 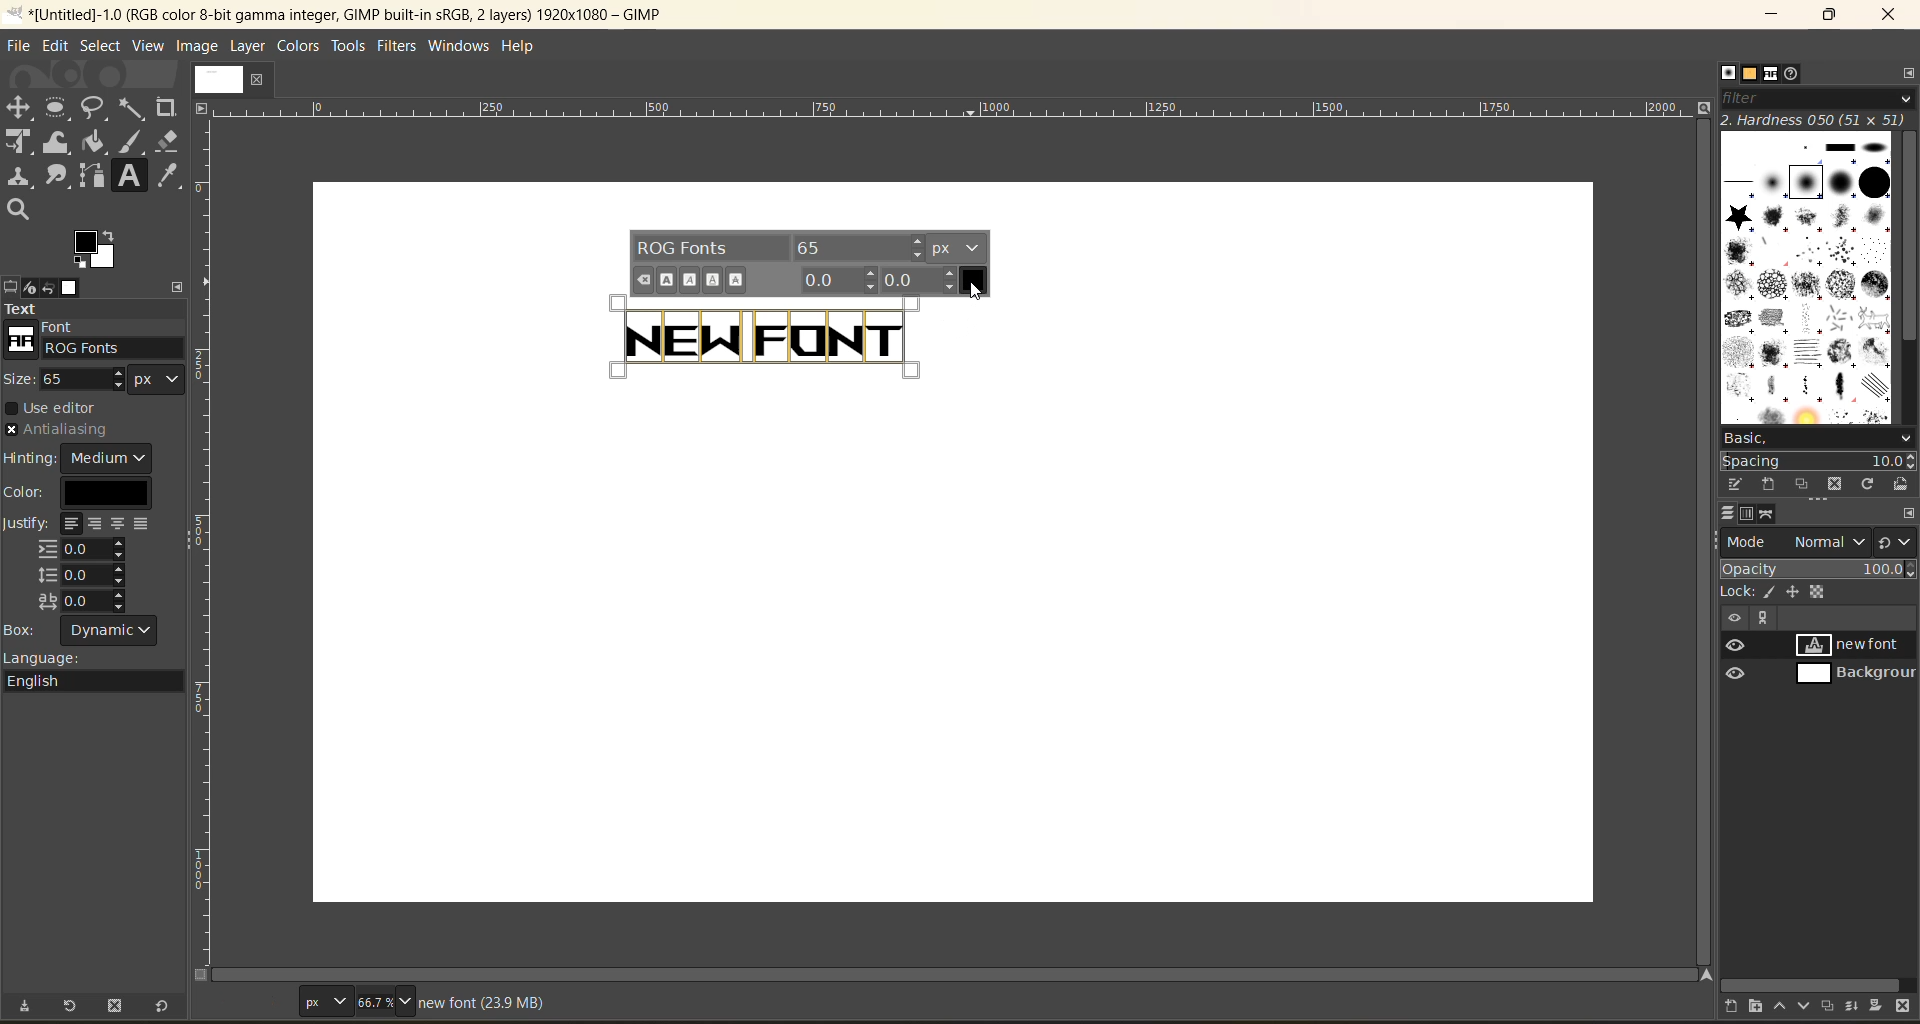 I want to click on reset, so click(x=168, y=1004).